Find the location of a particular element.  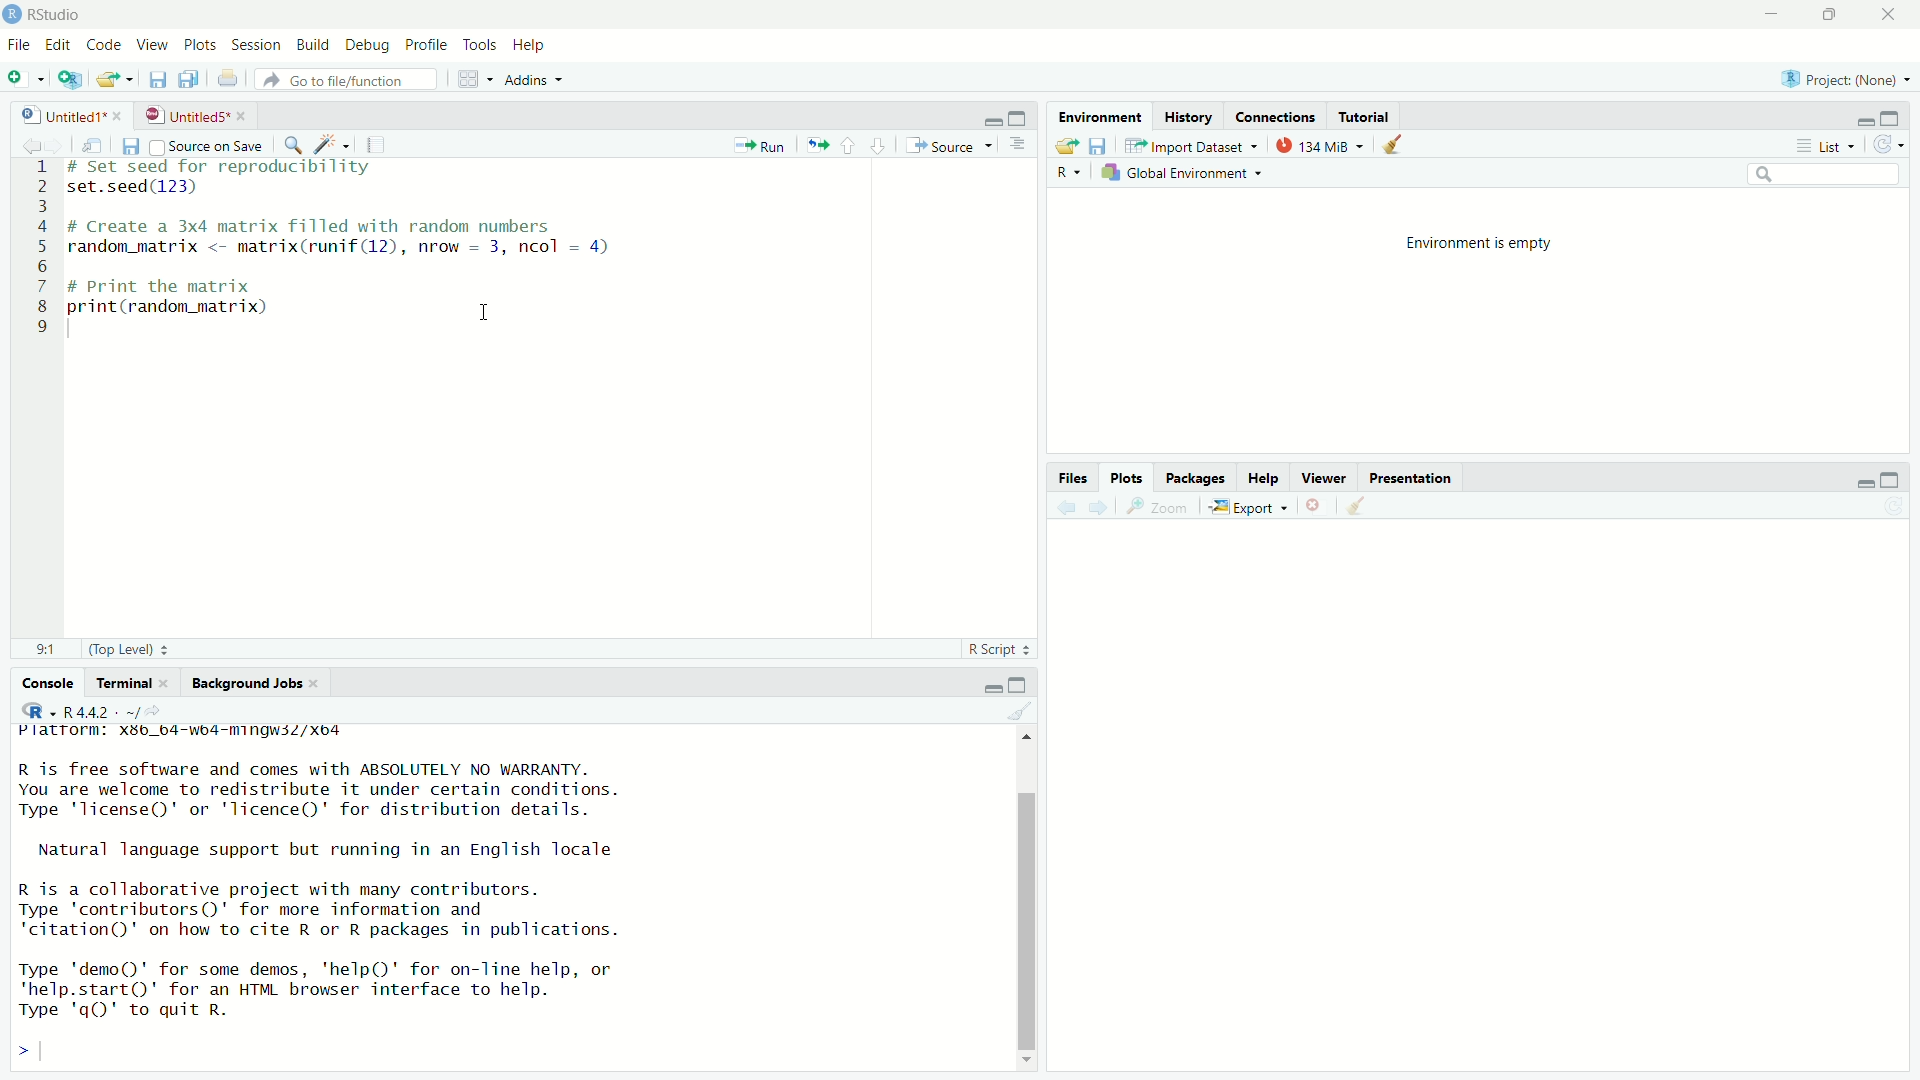

maximise is located at coordinates (1897, 480).